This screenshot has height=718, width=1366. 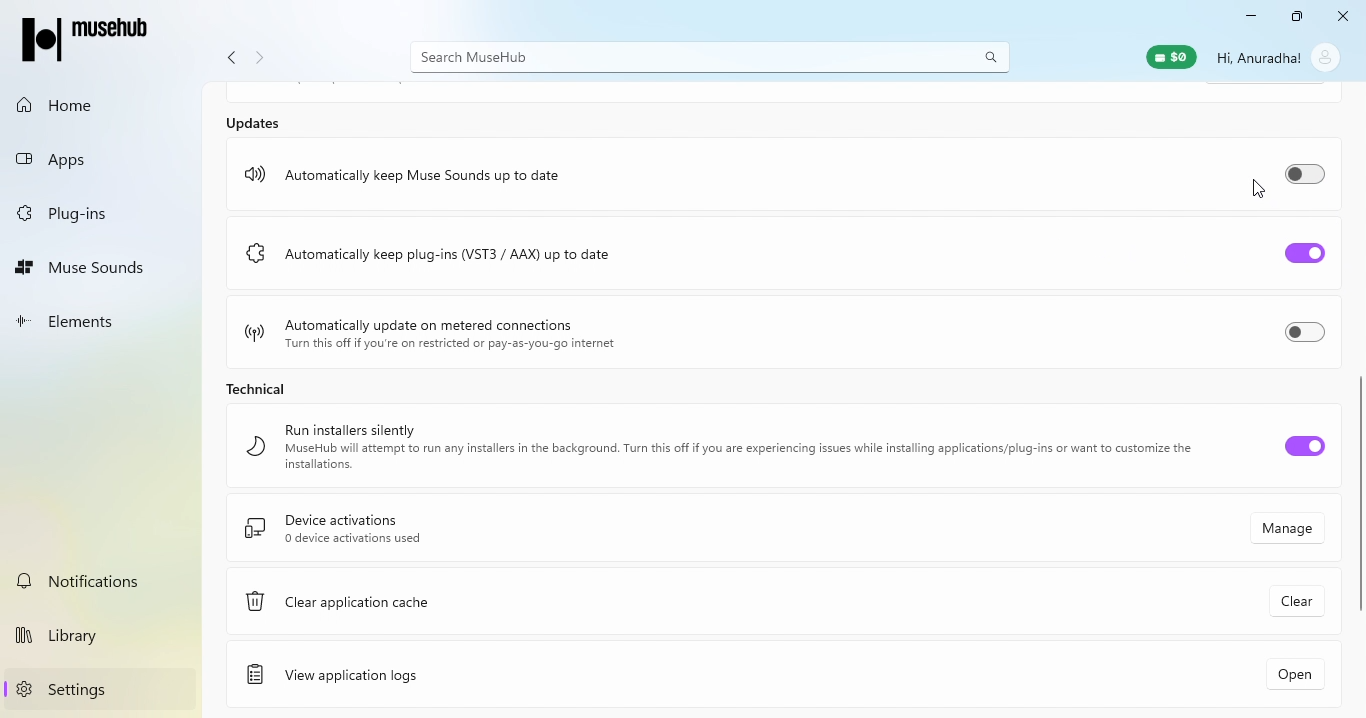 I want to click on Run installer silently, so click(x=709, y=447).